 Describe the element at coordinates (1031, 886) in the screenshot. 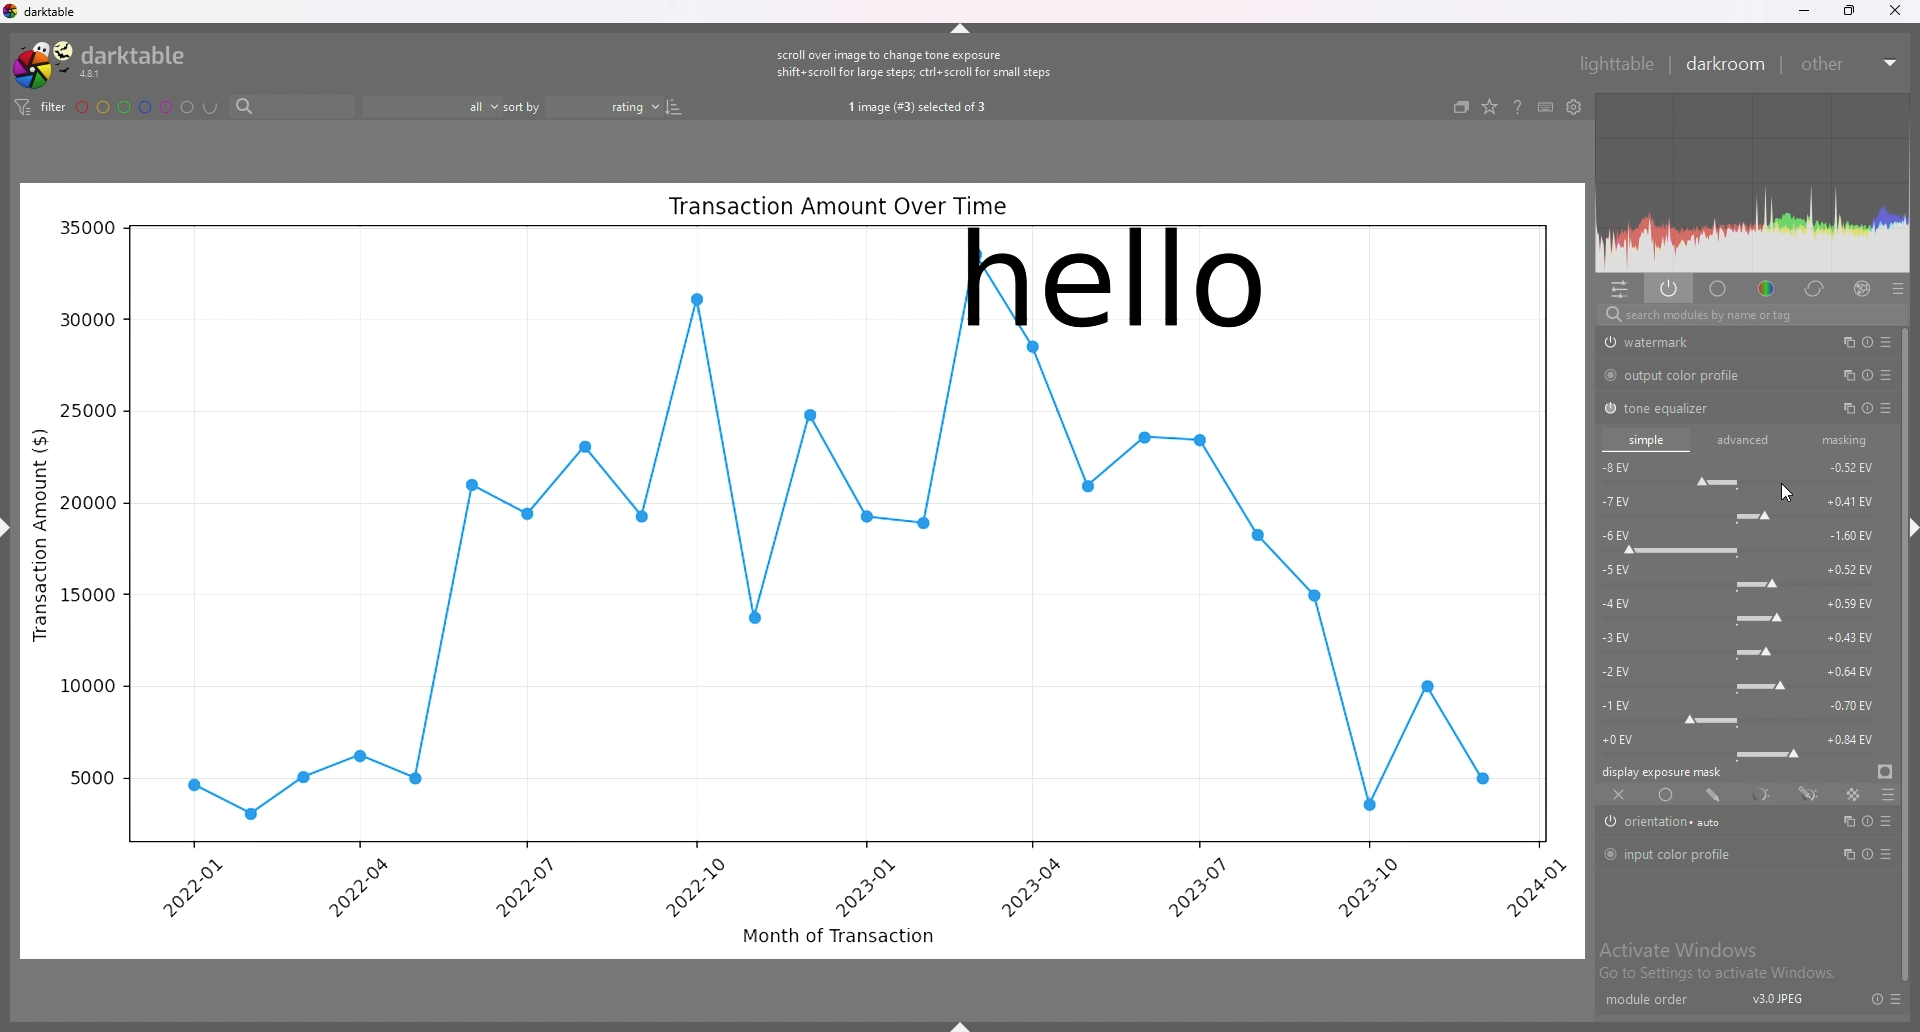

I see `2023-04` at that location.